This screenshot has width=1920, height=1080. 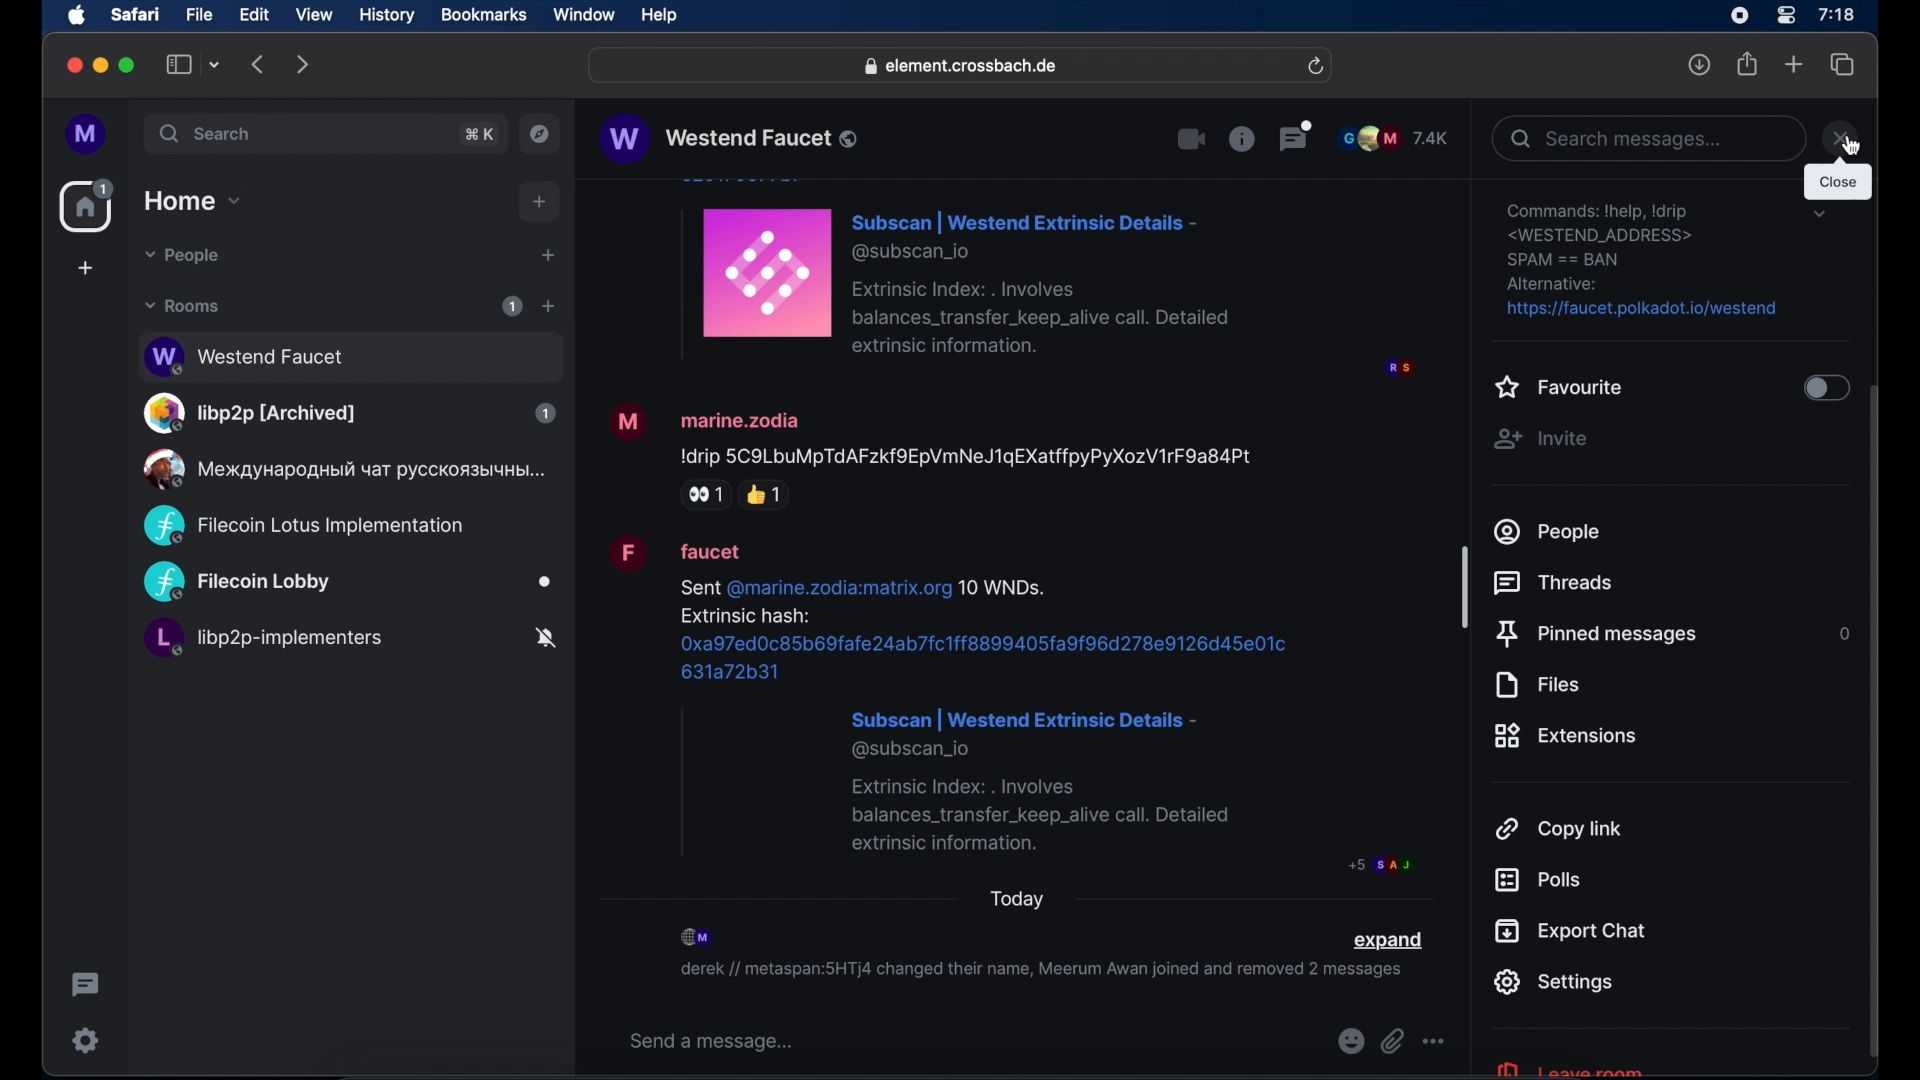 What do you see at coordinates (1434, 1042) in the screenshot?
I see `more options` at bounding box center [1434, 1042].